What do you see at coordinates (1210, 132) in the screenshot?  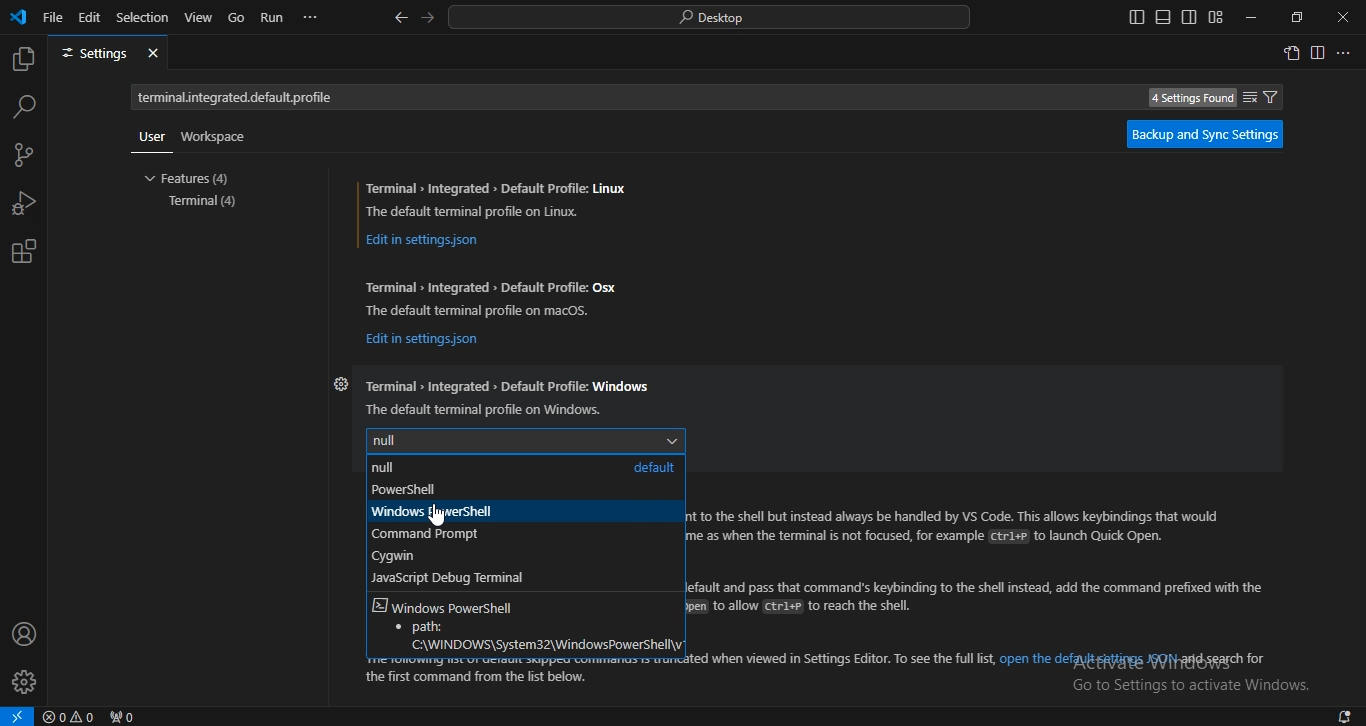 I see `backup and sync settings` at bounding box center [1210, 132].